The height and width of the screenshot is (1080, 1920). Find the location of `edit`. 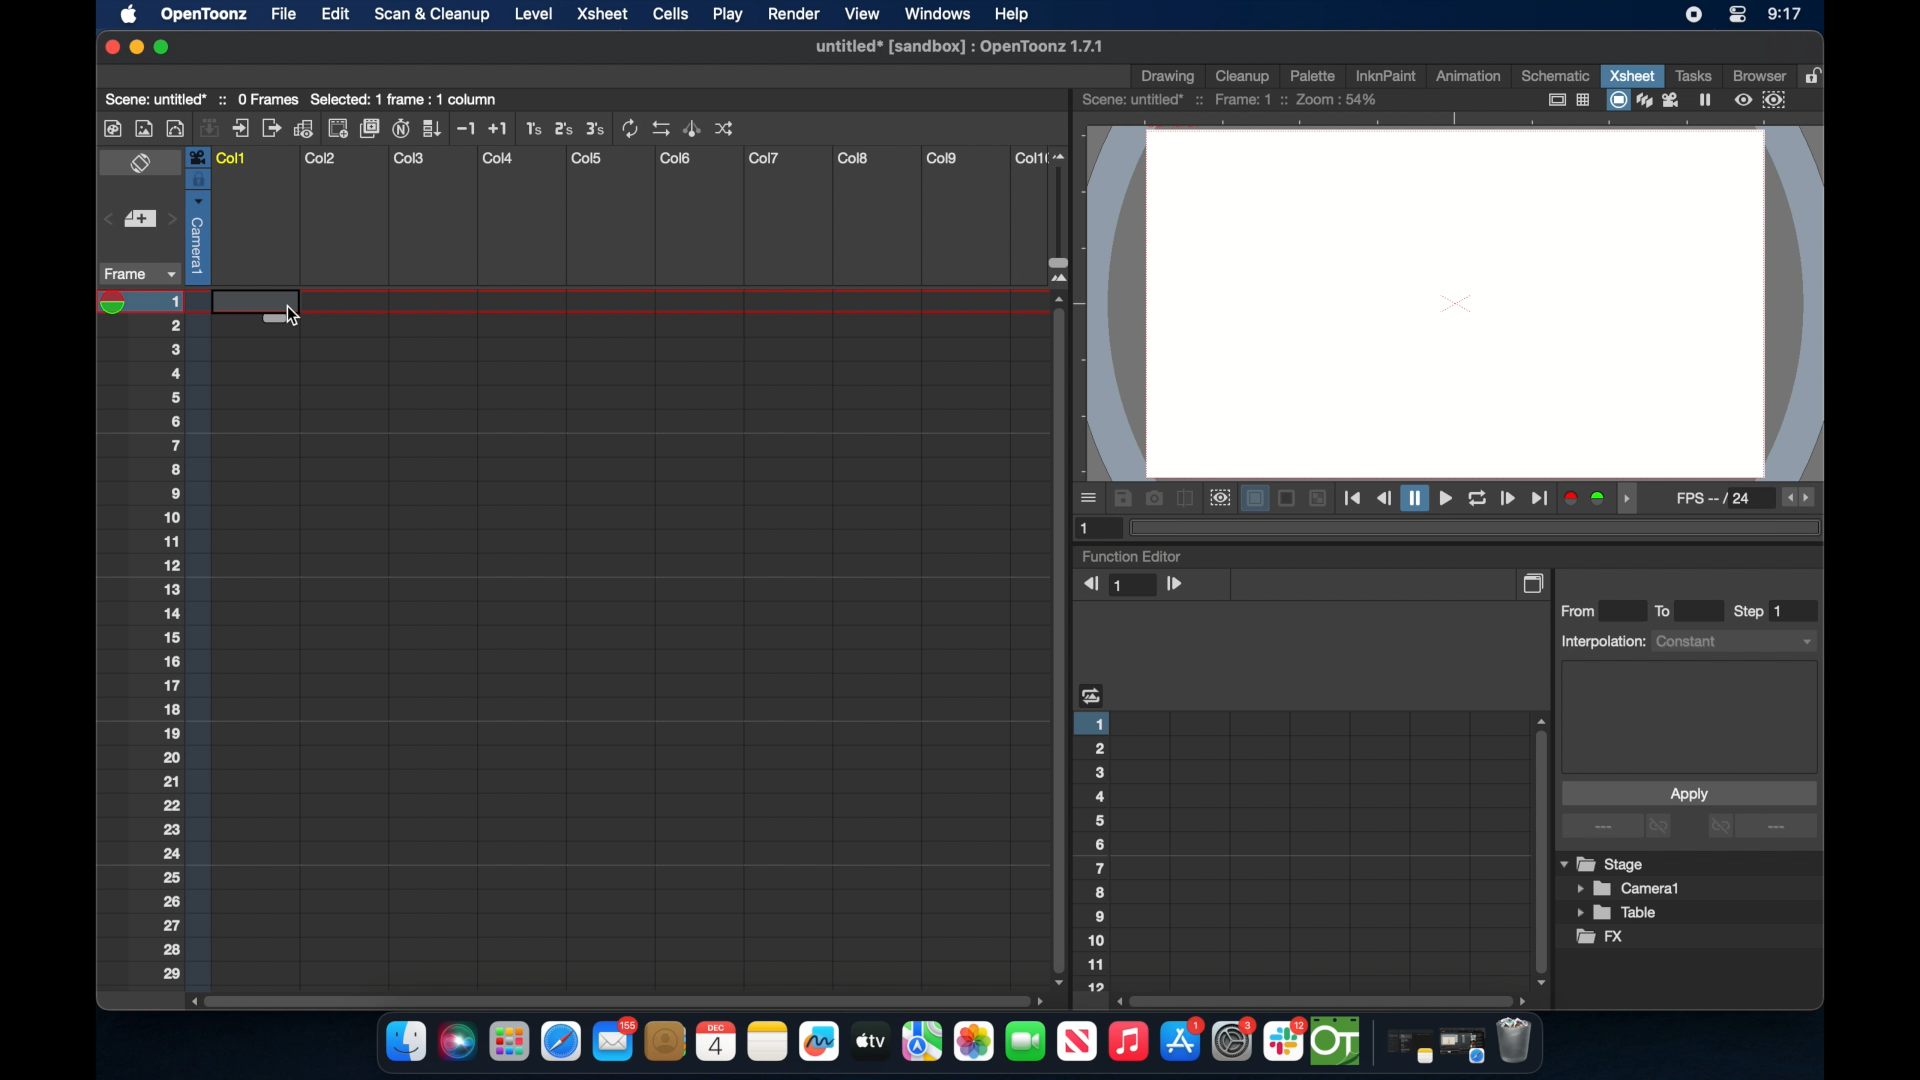

edit is located at coordinates (332, 14).